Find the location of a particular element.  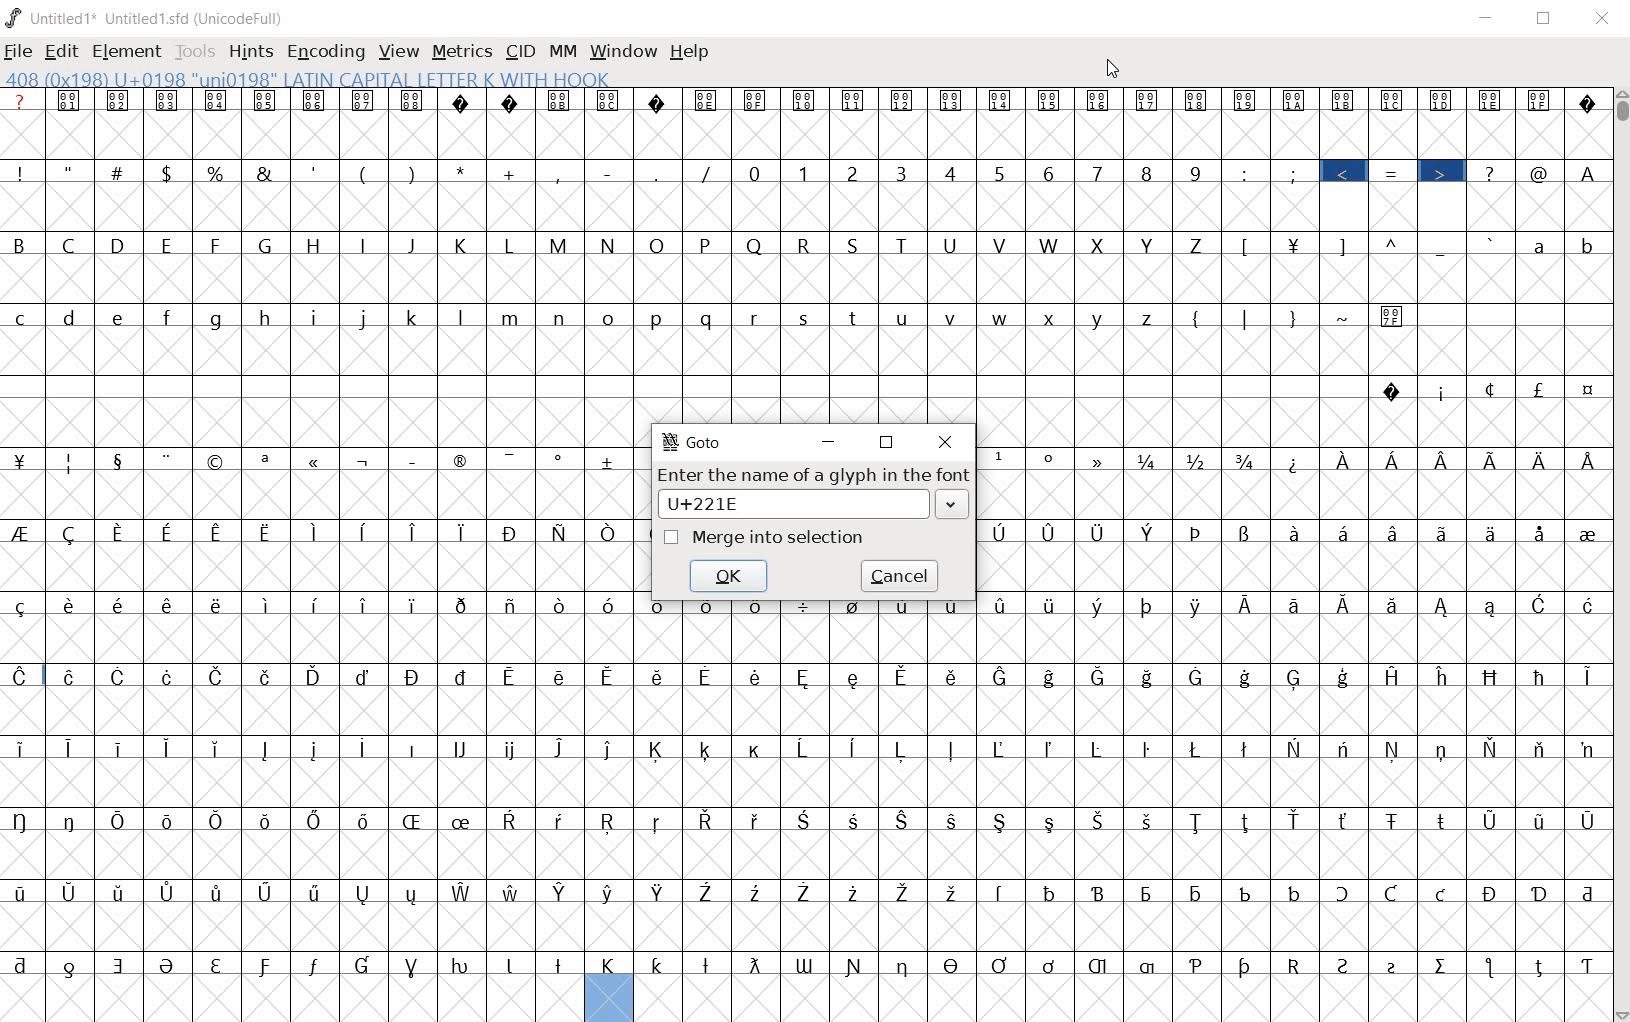

restore down is located at coordinates (1547, 21).